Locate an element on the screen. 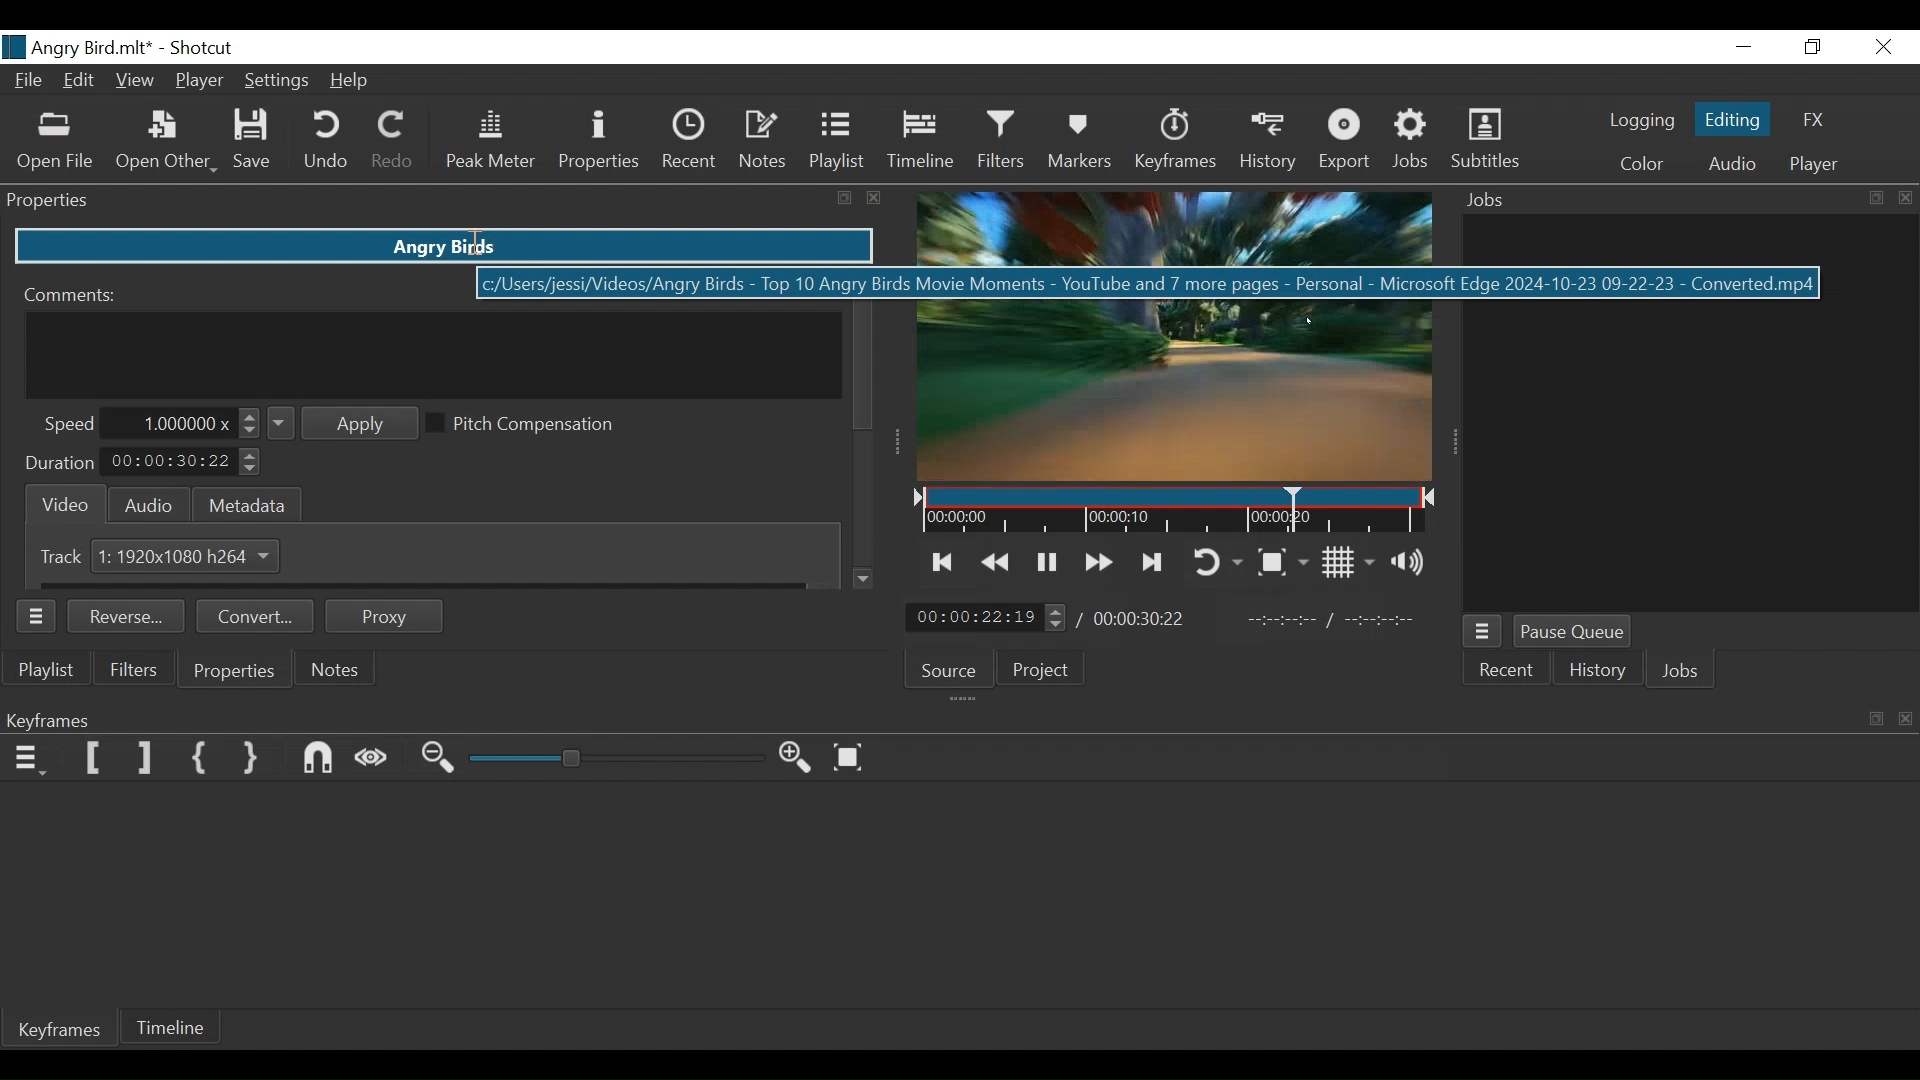  Size is located at coordinates (188, 555).